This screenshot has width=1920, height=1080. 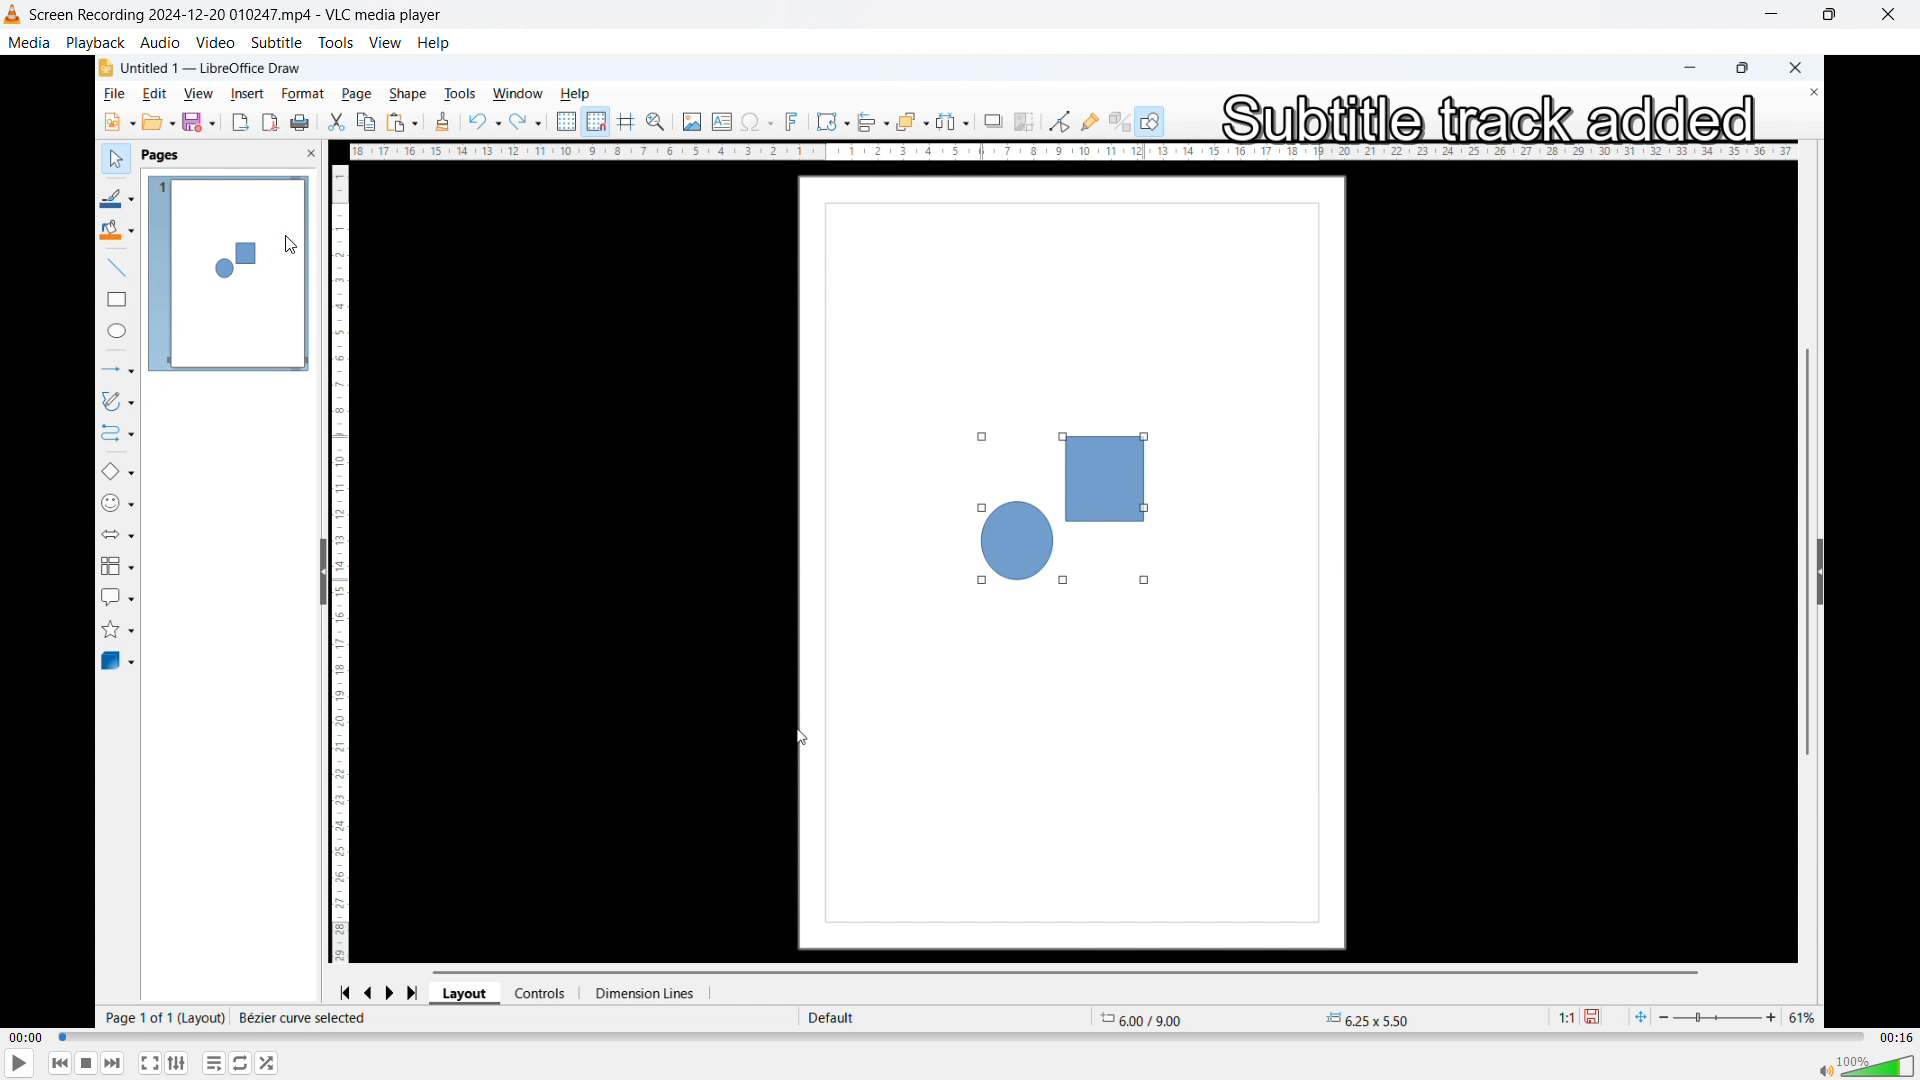 I want to click on elipse, so click(x=113, y=333).